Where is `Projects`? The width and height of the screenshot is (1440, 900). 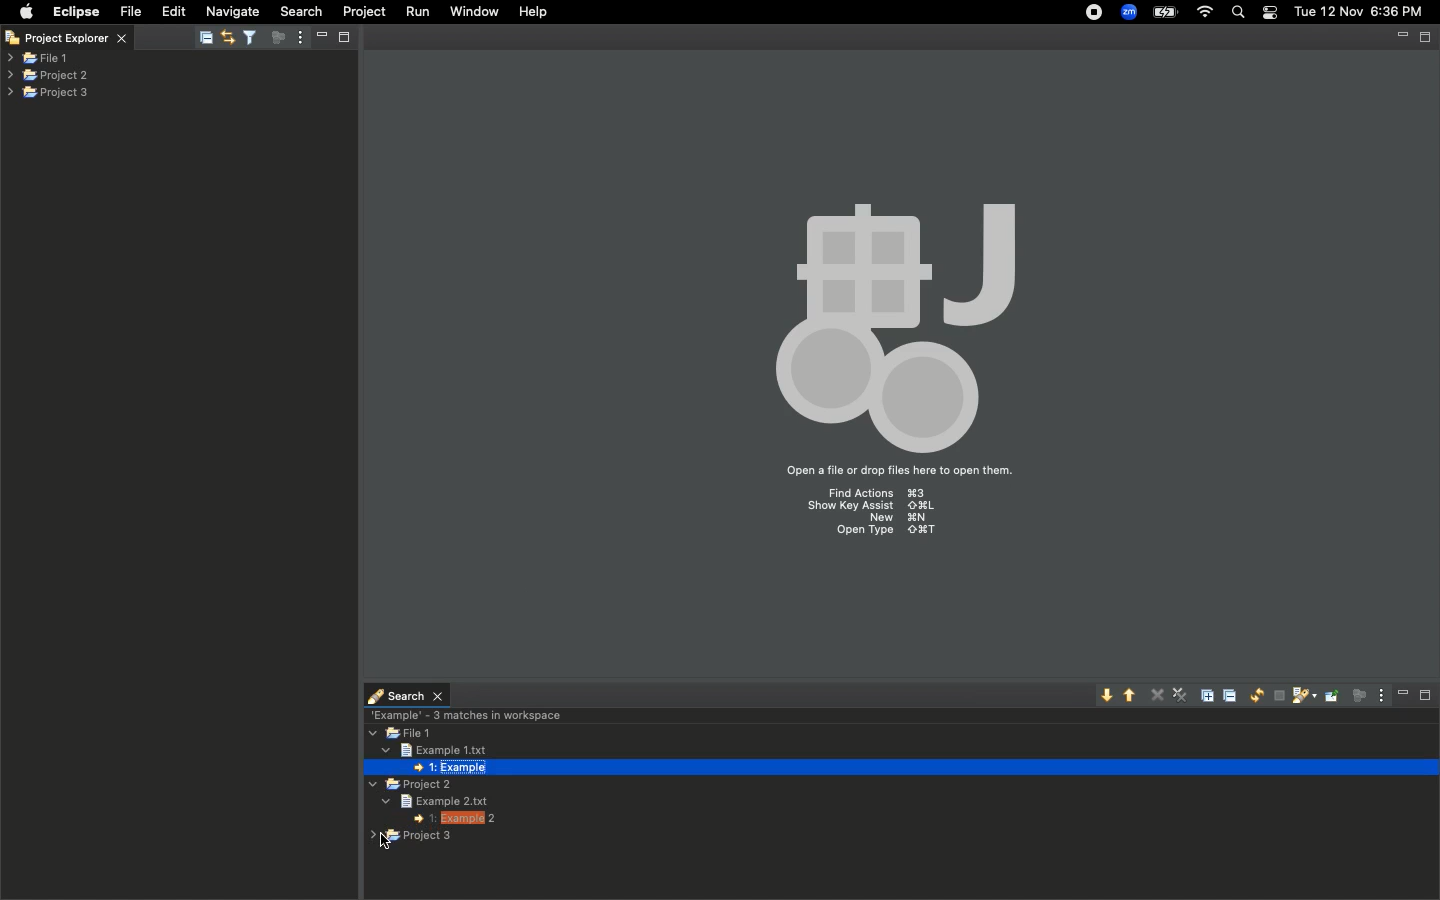
Projects is located at coordinates (49, 73).